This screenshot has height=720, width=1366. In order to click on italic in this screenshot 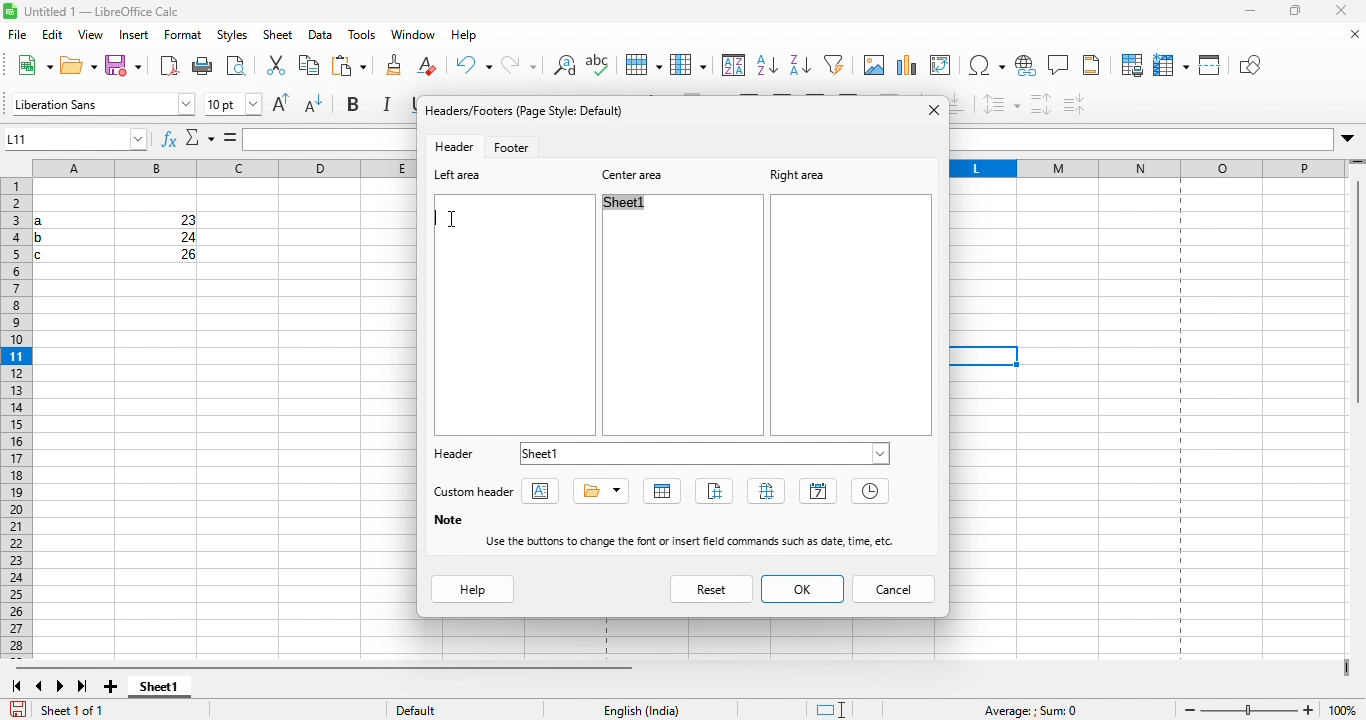, I will do `click(391, 106)`.